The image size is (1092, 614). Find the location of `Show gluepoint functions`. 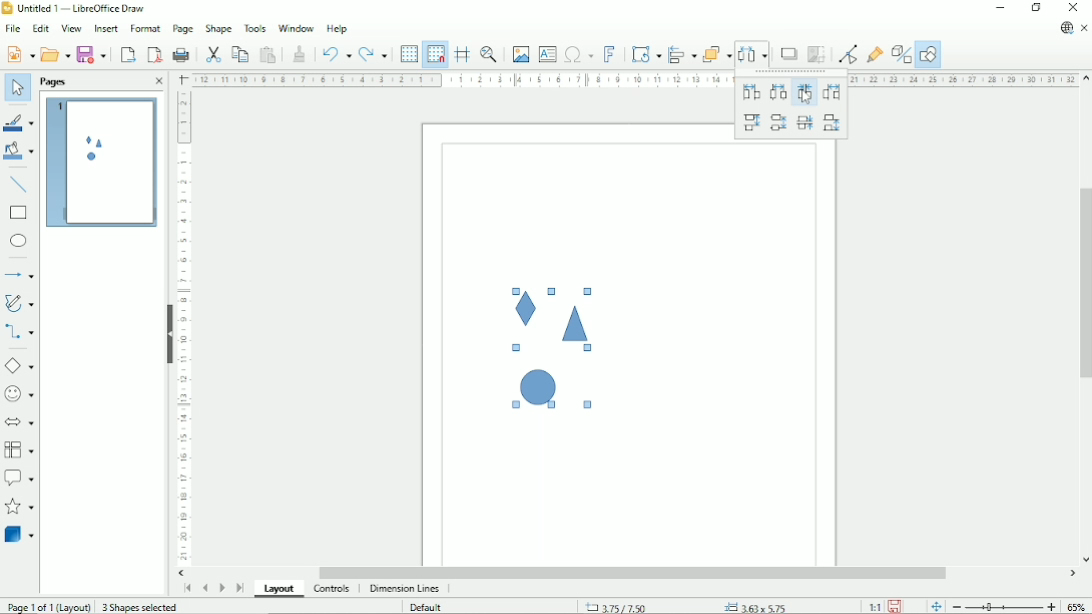

Show gluepoint functions is located at coordinates (876, 54).